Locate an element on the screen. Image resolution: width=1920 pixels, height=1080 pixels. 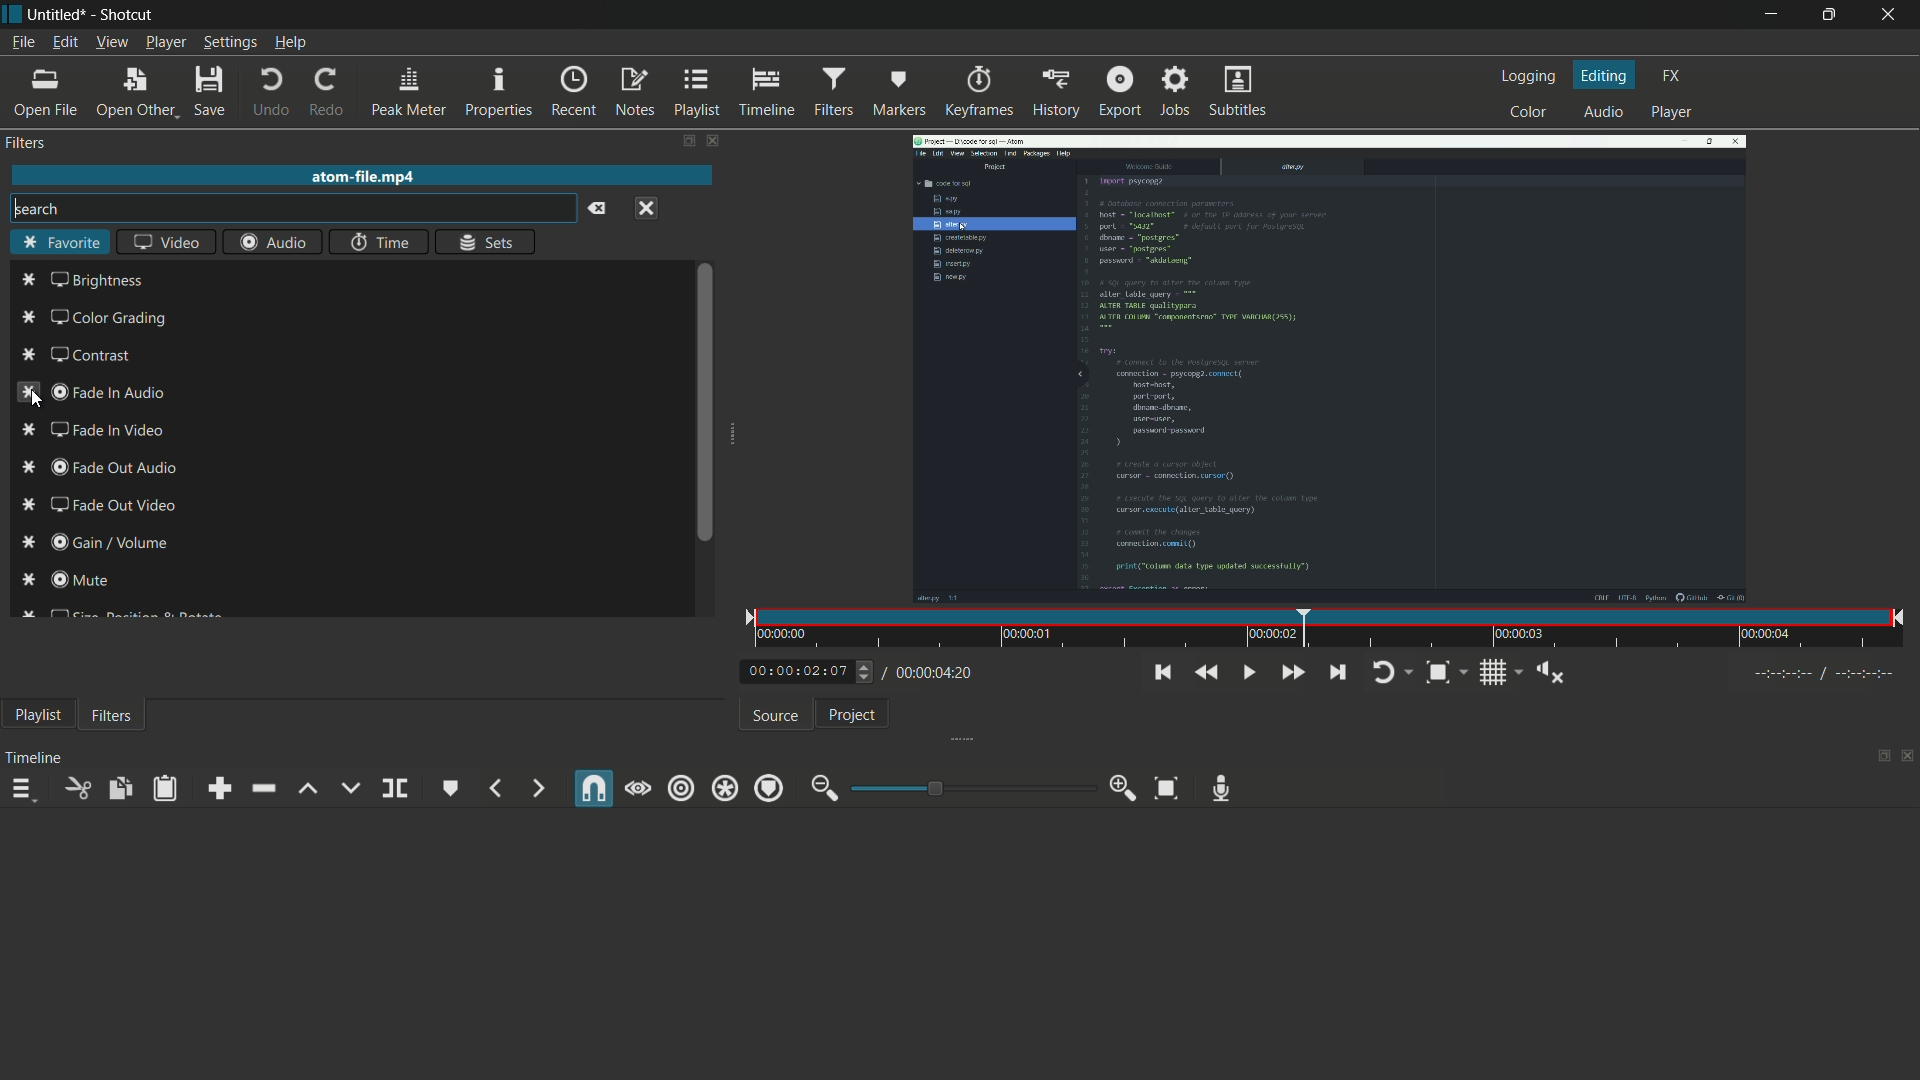
adjustment bar is located at coordinates (969, 787).